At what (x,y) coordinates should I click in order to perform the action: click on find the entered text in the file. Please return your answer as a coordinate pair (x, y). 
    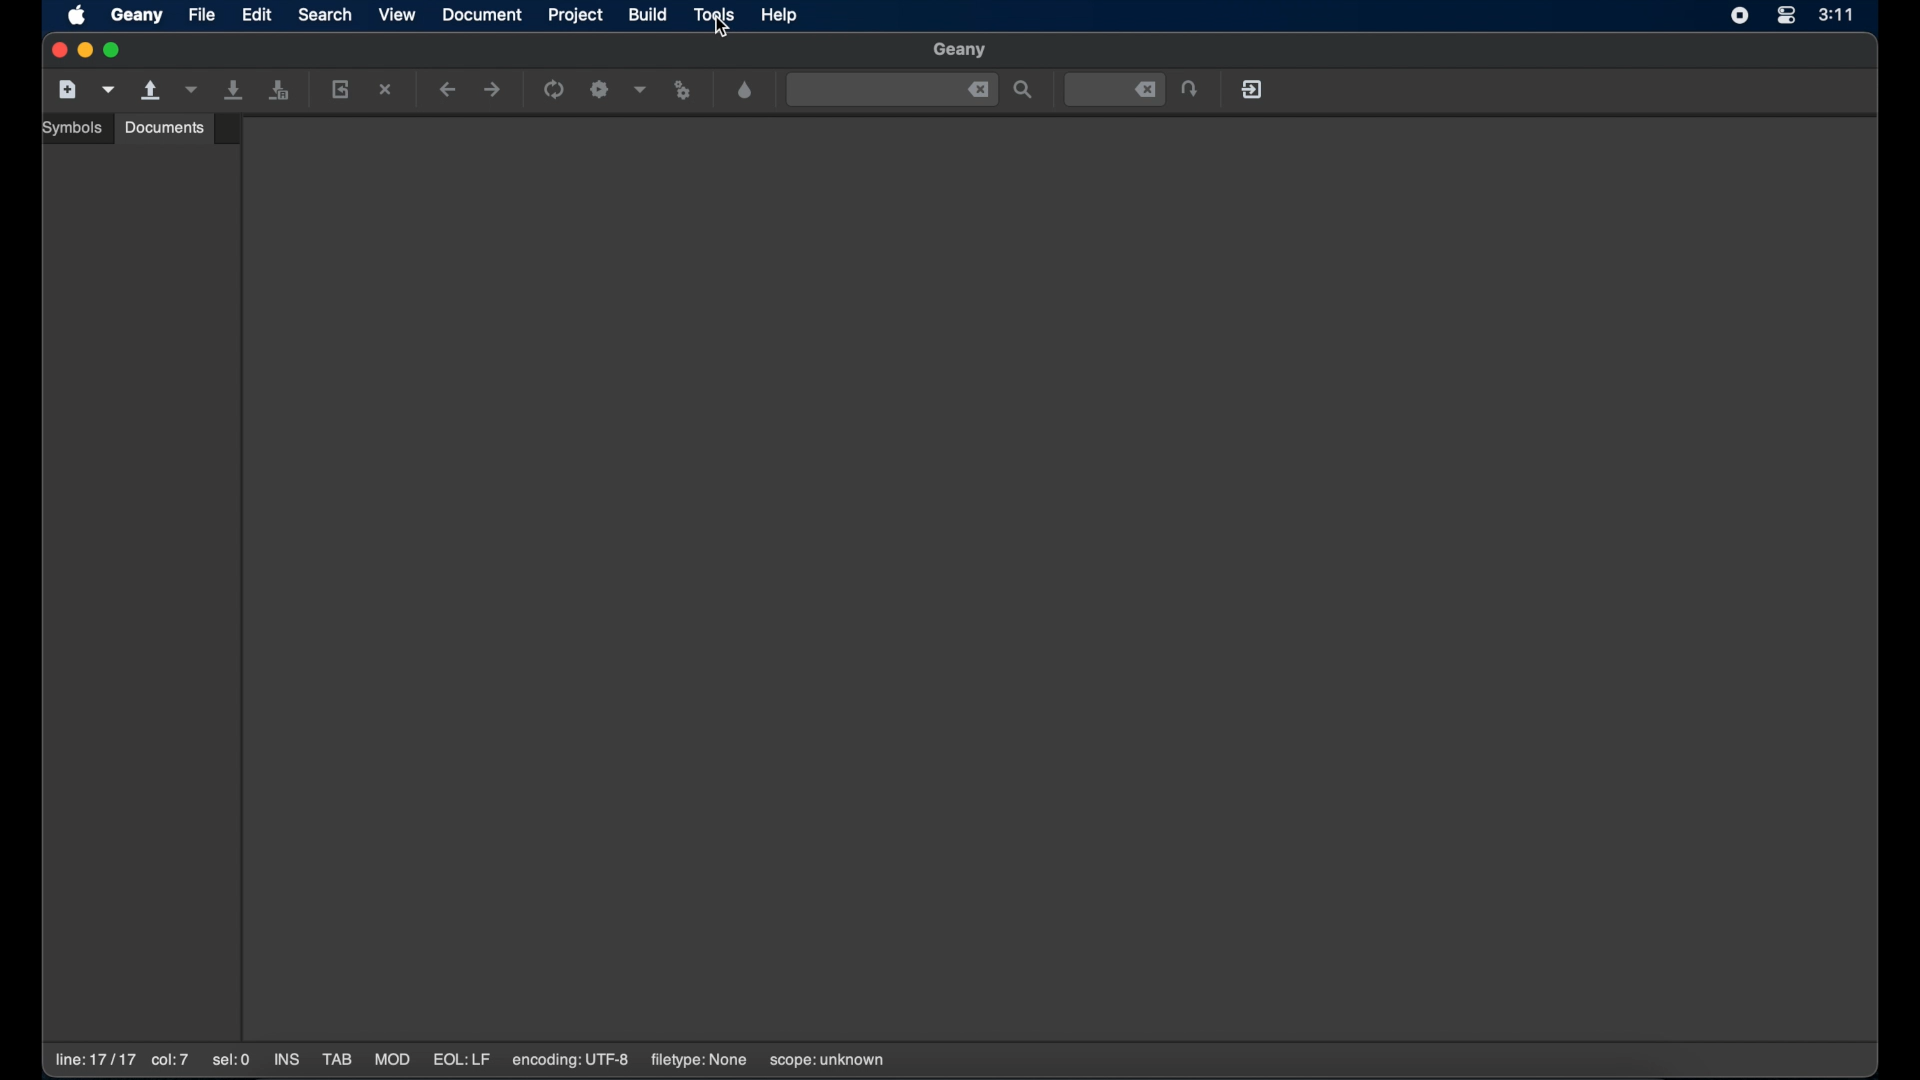
    Looking at the image, I should click on (1024, 91).